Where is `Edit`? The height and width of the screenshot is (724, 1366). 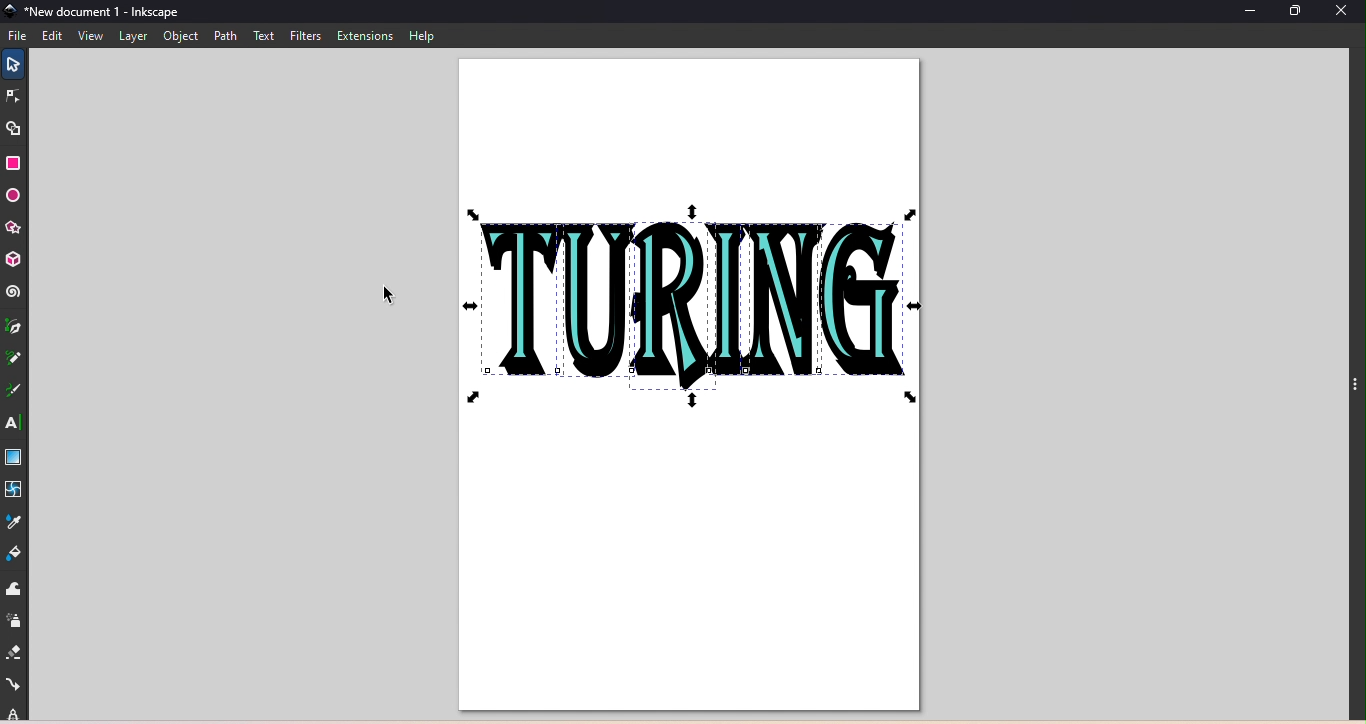 Edit is located at coordinates (52, 36).